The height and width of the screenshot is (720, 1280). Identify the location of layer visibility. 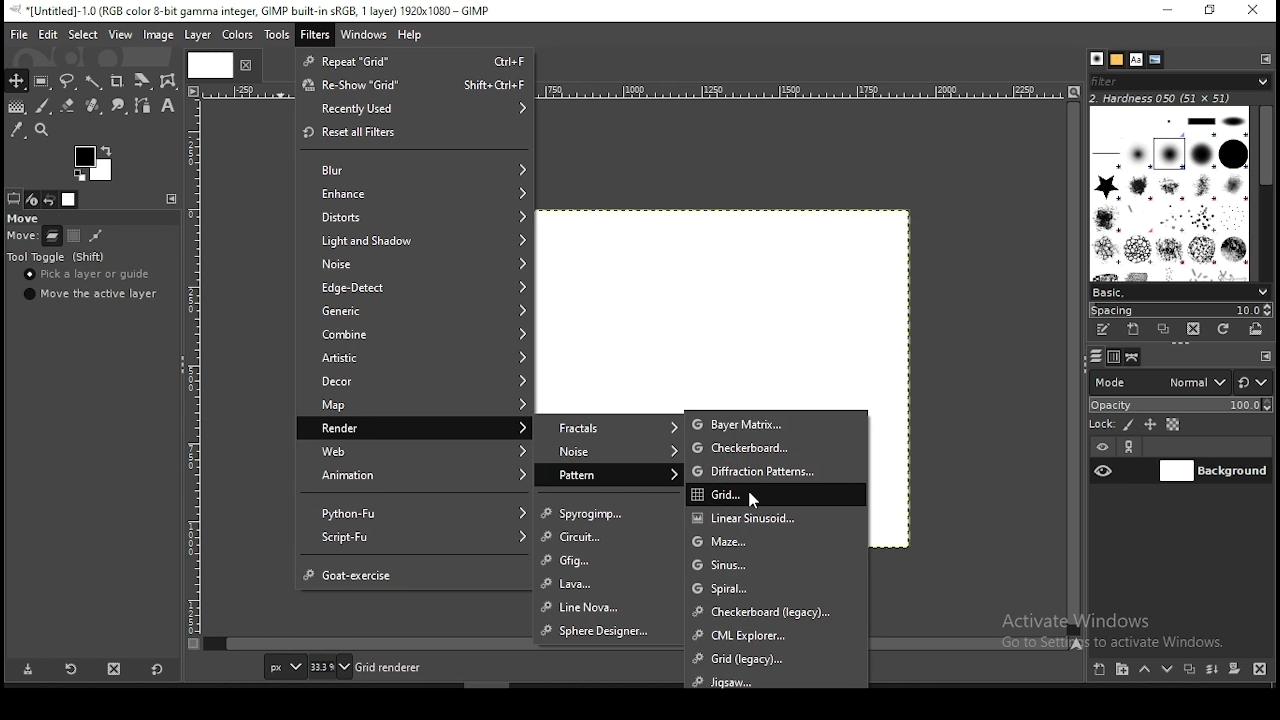
(1102, 444).